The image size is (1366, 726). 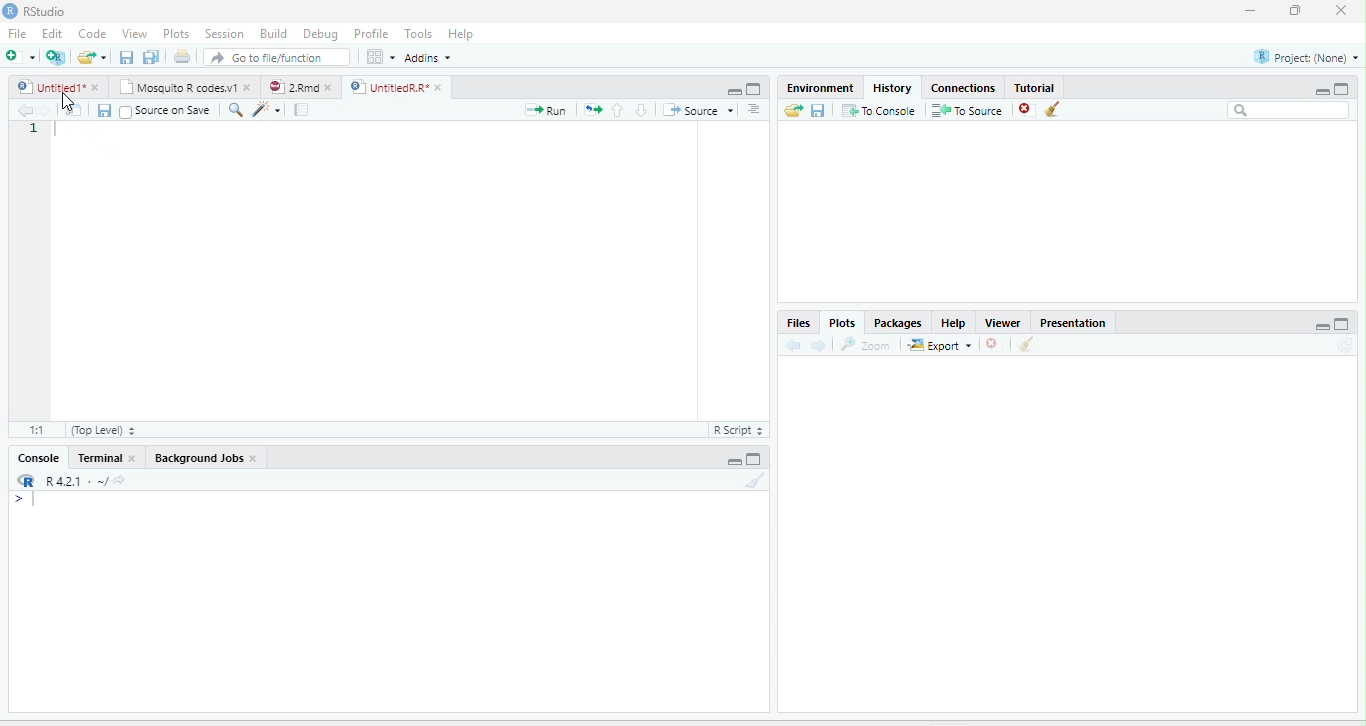 What do you see at coordinates (756, 480) in the screenshot?
I see `Clear console` at bounding box center [756, 480].